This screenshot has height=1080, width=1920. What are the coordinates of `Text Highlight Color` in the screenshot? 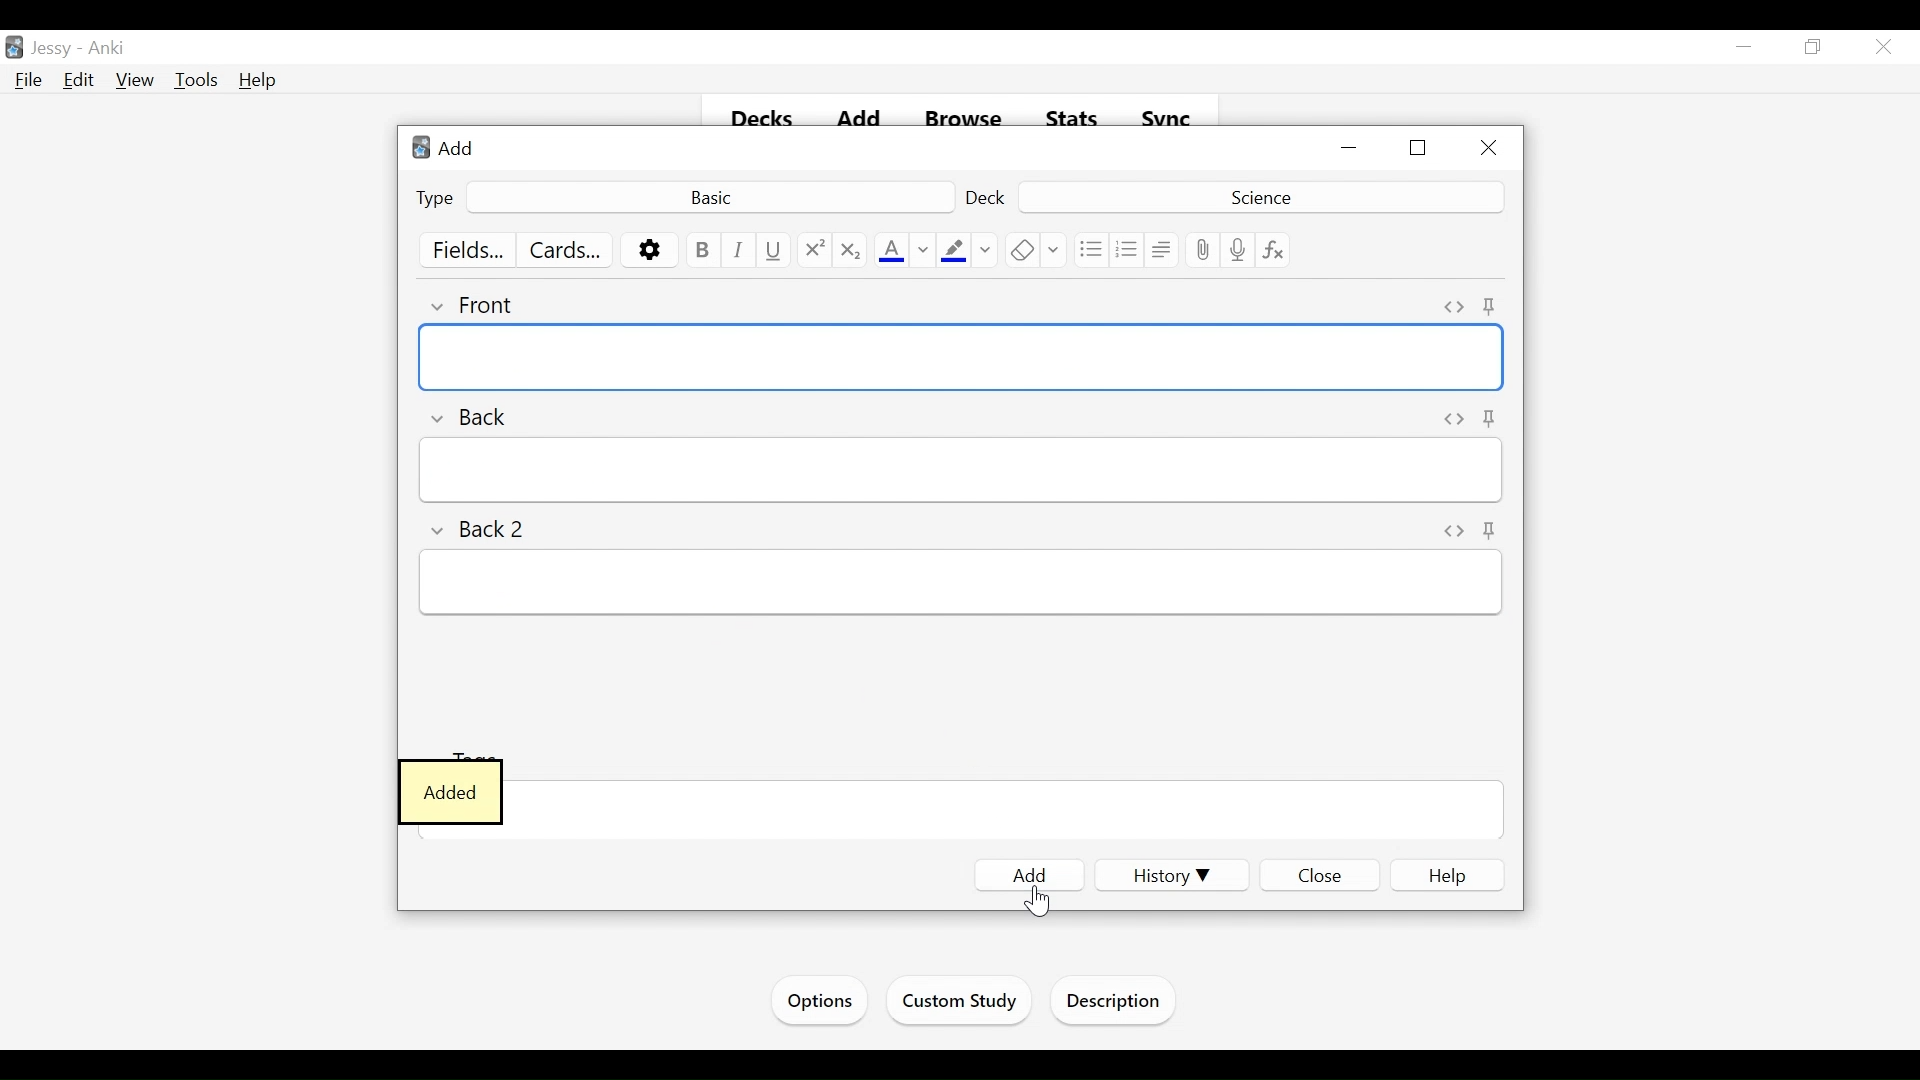 It's located at (952, 251).